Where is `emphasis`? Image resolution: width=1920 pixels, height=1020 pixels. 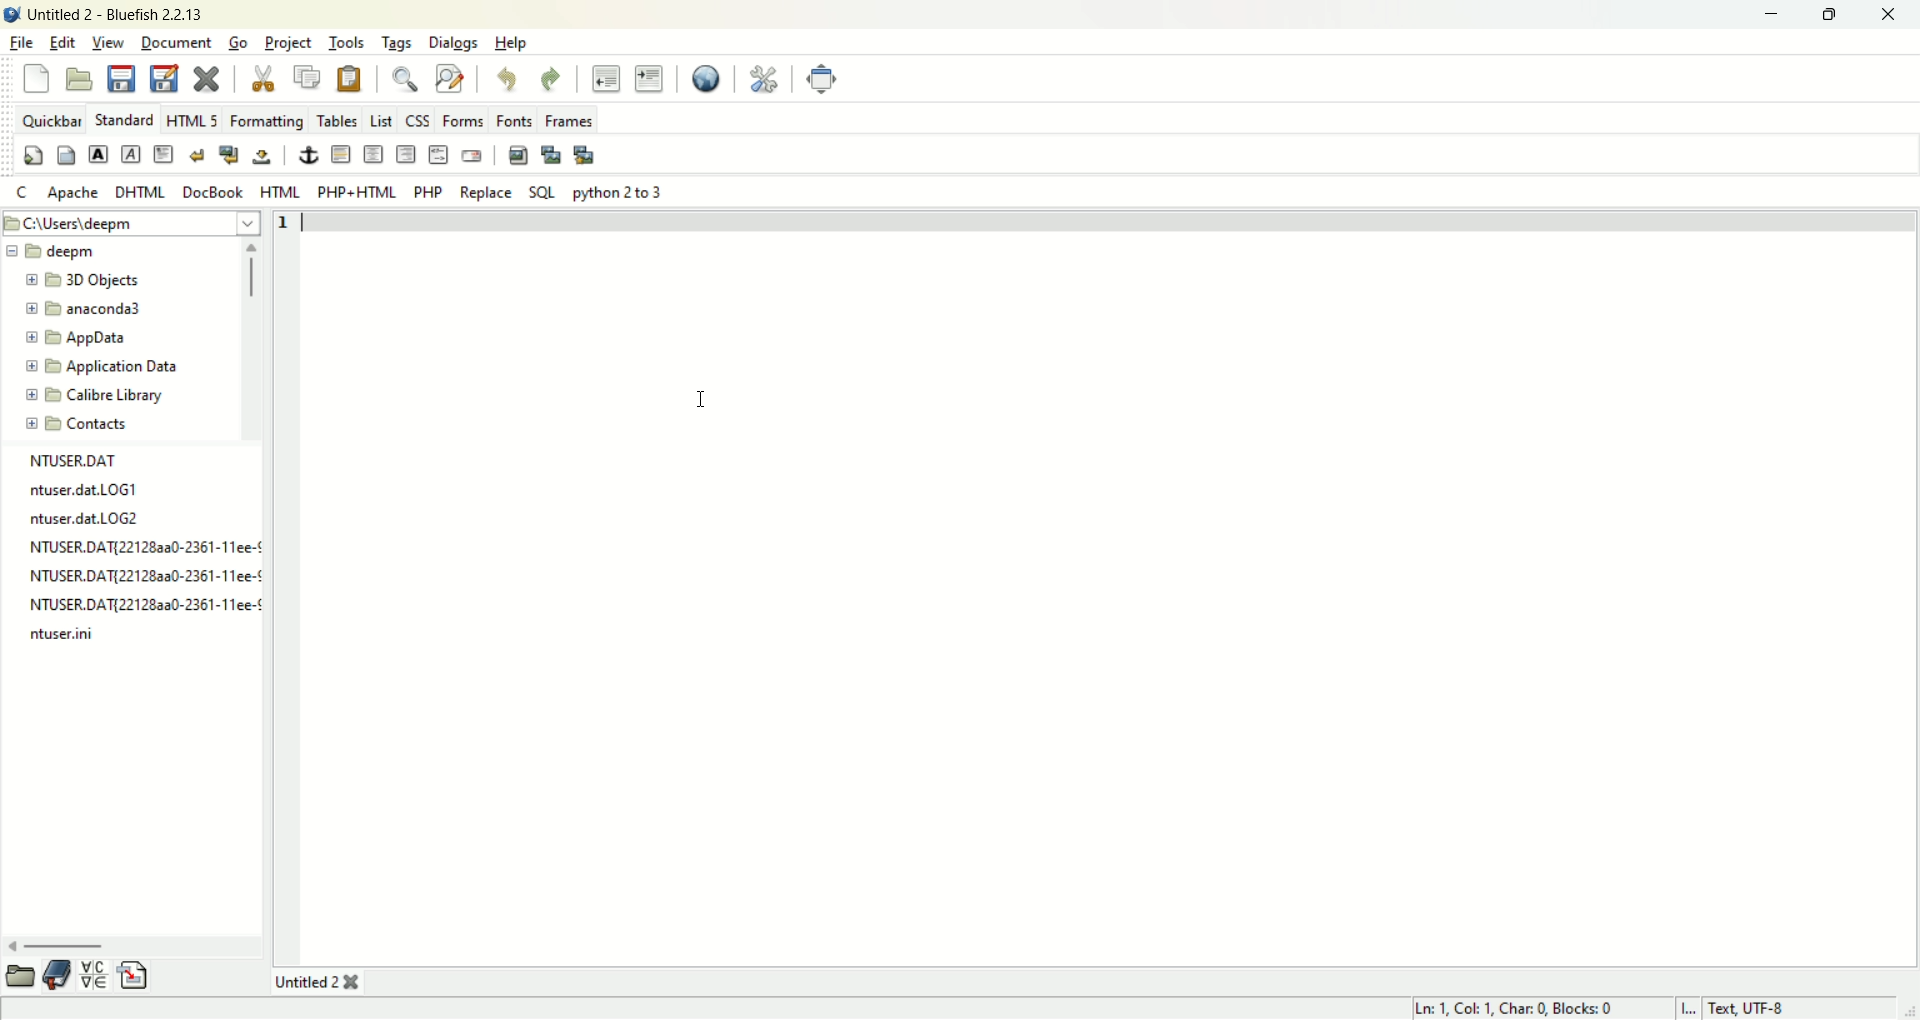 emphasis is located at coordinates (134, 155).